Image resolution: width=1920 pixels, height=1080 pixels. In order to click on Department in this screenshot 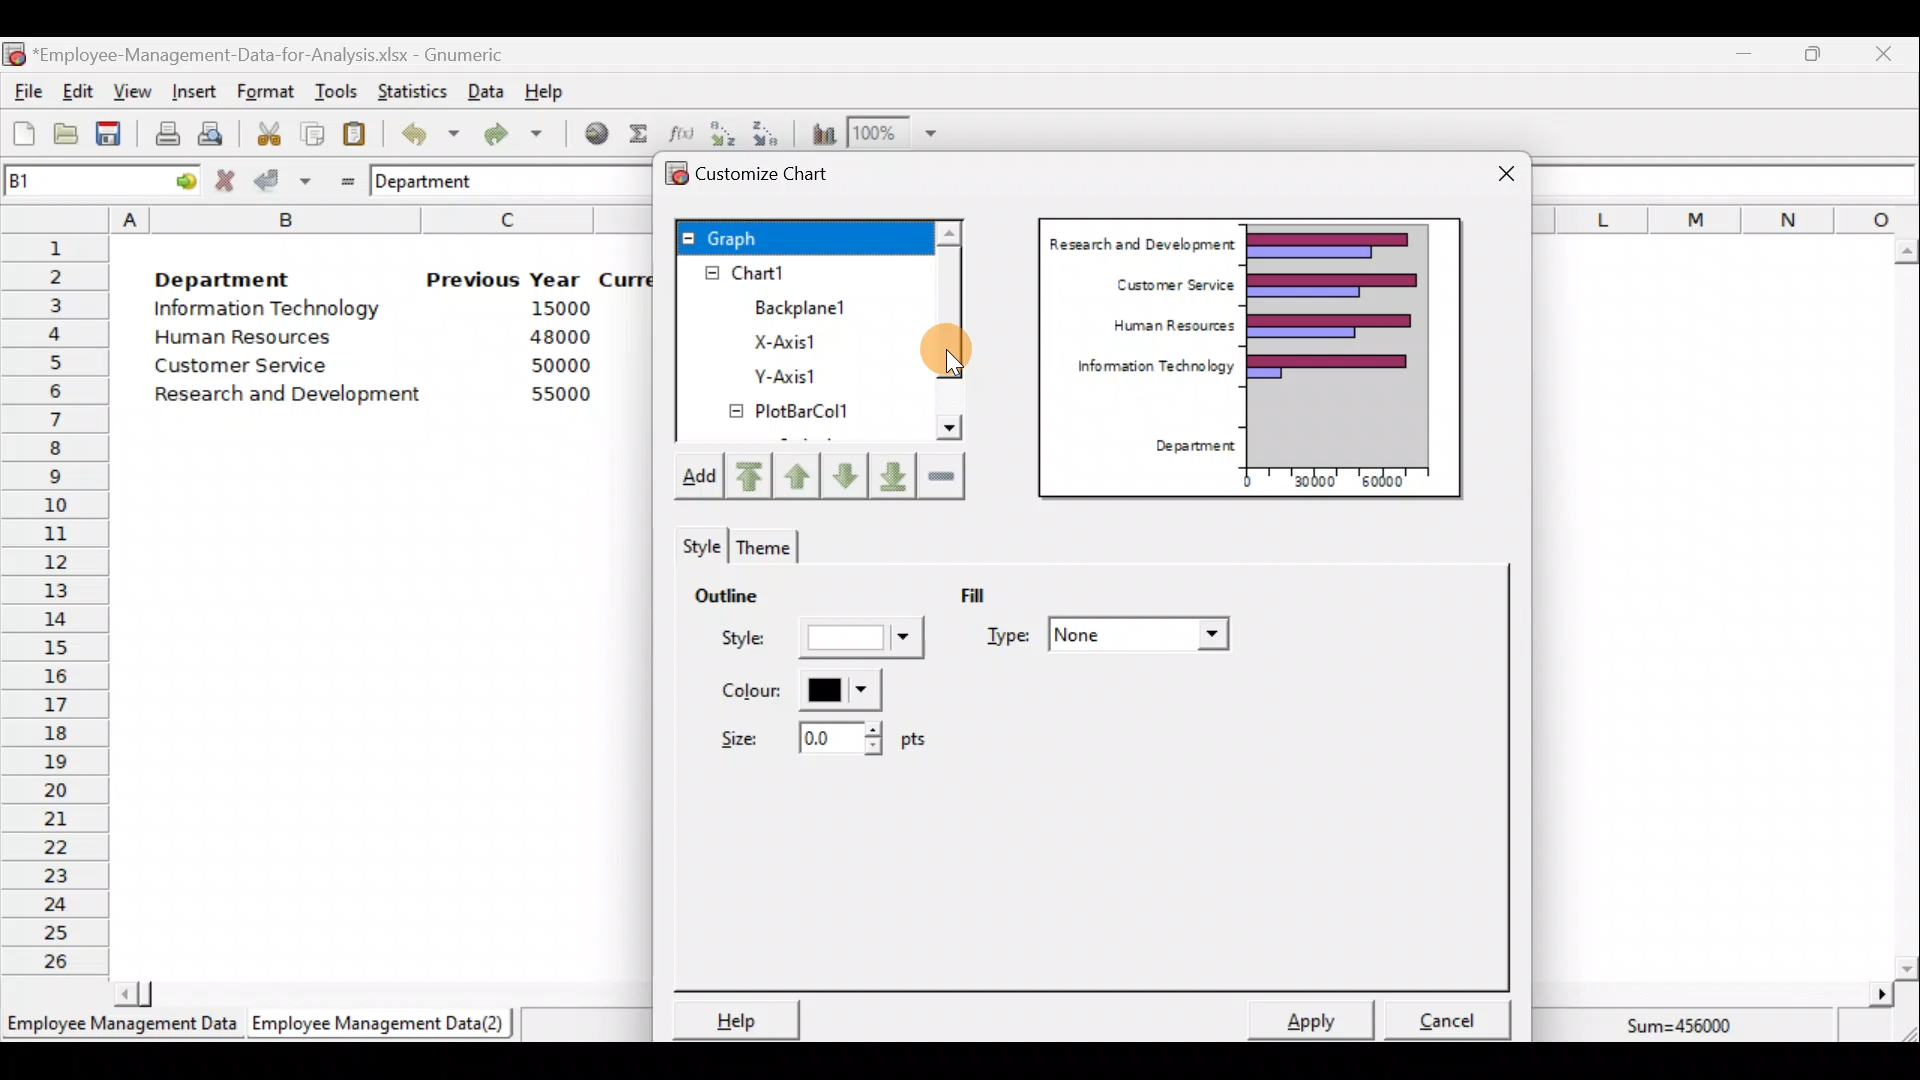, I will do `click(222, 274)`.